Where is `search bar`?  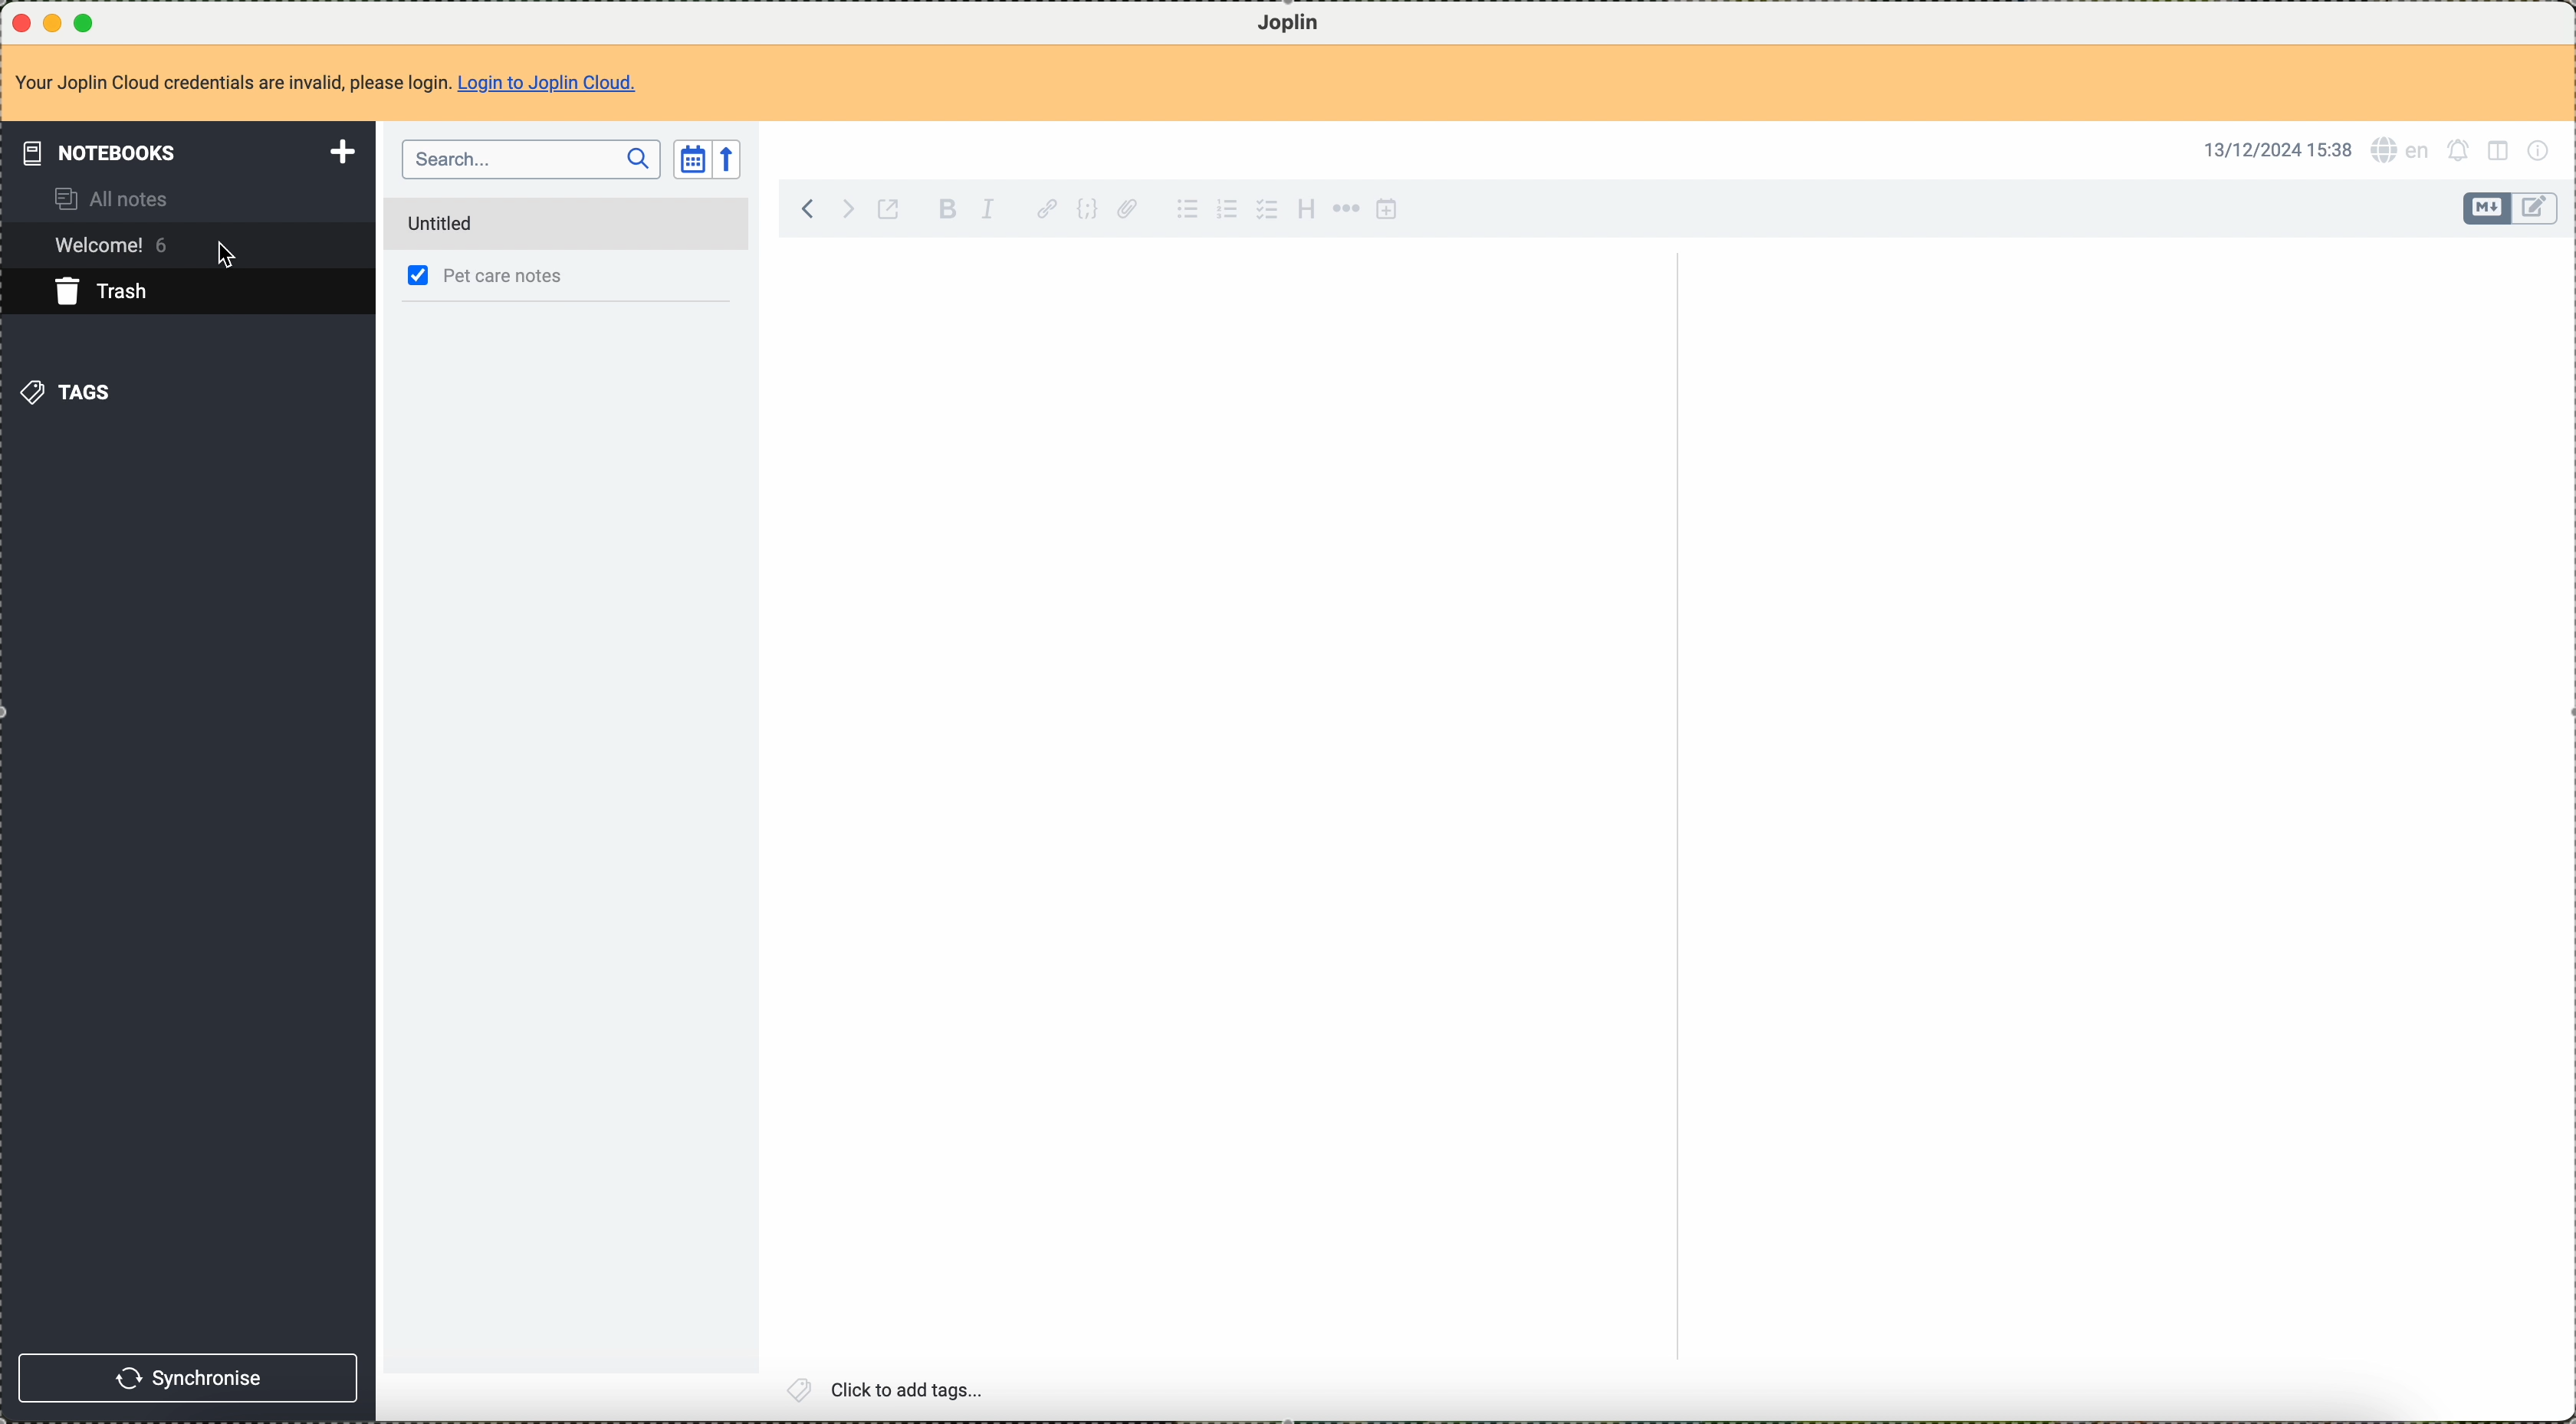
search bar is located at coordinates (523, 157).